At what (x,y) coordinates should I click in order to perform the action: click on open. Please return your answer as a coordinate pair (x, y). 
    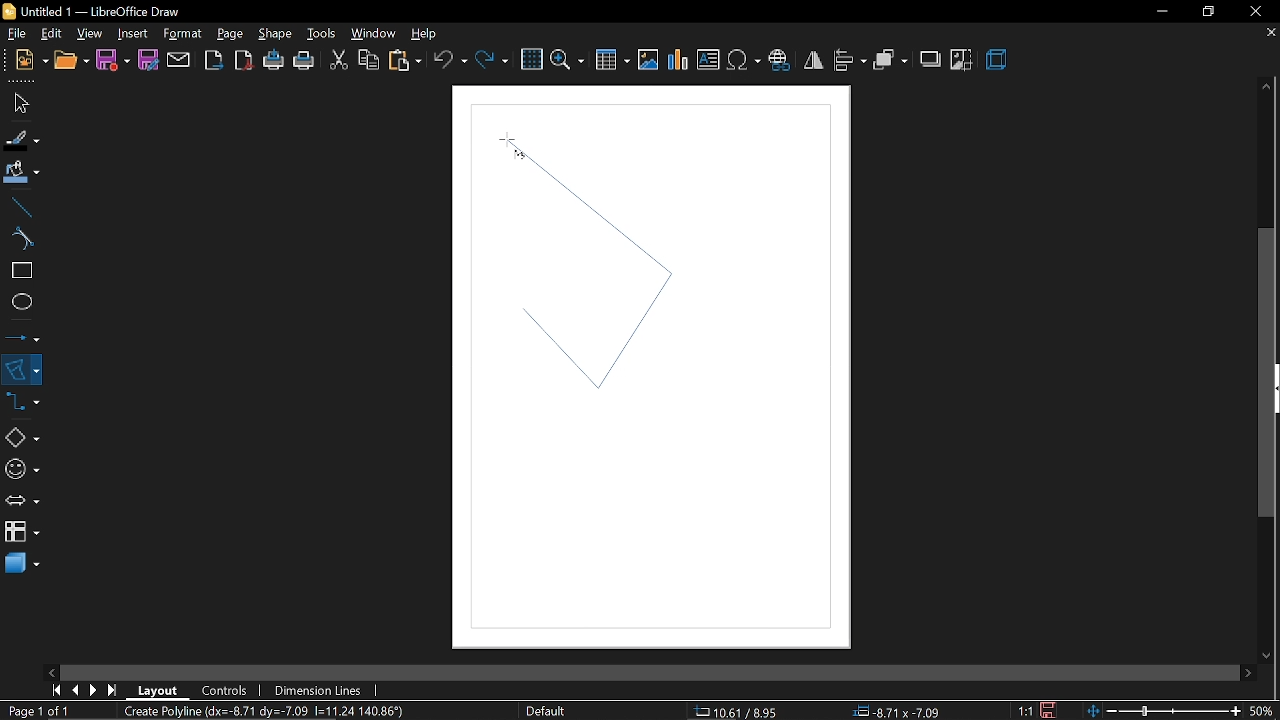
    Looking at the image, I should click on (70, 61).